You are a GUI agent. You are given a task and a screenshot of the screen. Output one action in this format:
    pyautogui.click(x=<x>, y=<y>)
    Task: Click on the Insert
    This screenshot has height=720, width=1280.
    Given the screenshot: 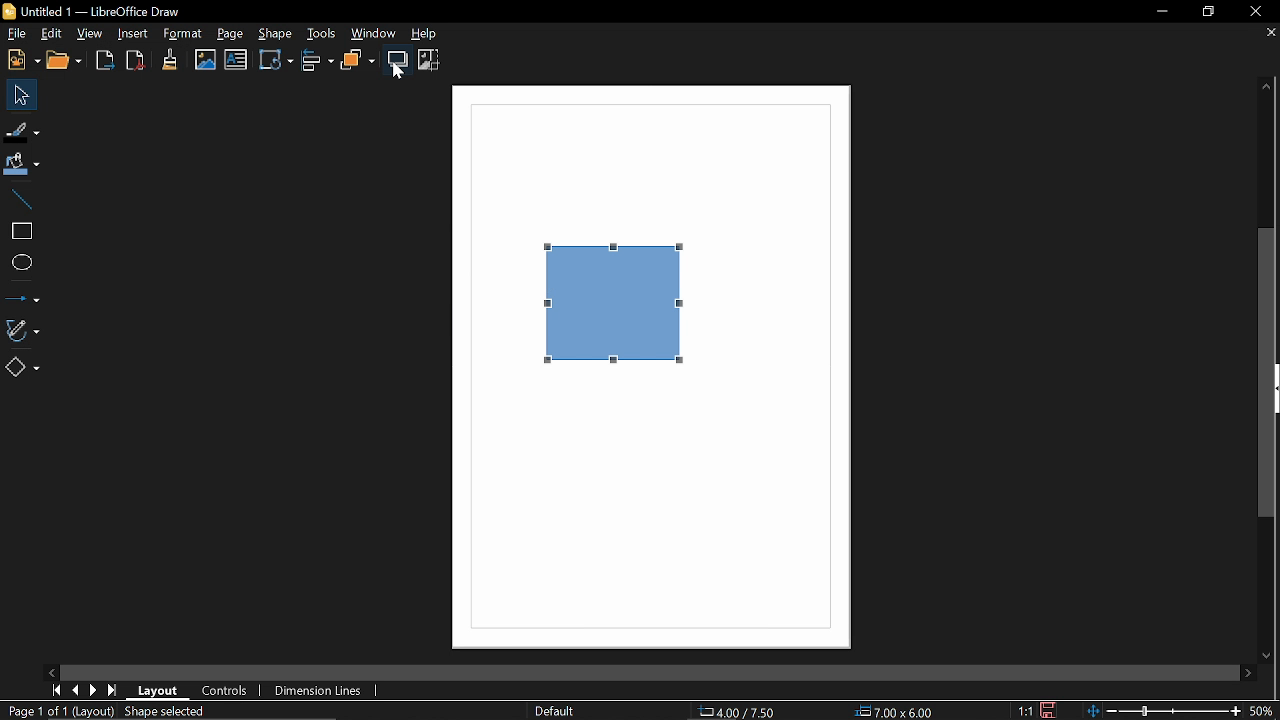 What is the action you would take?
    pyautogui.click(x=133, y=34)
    